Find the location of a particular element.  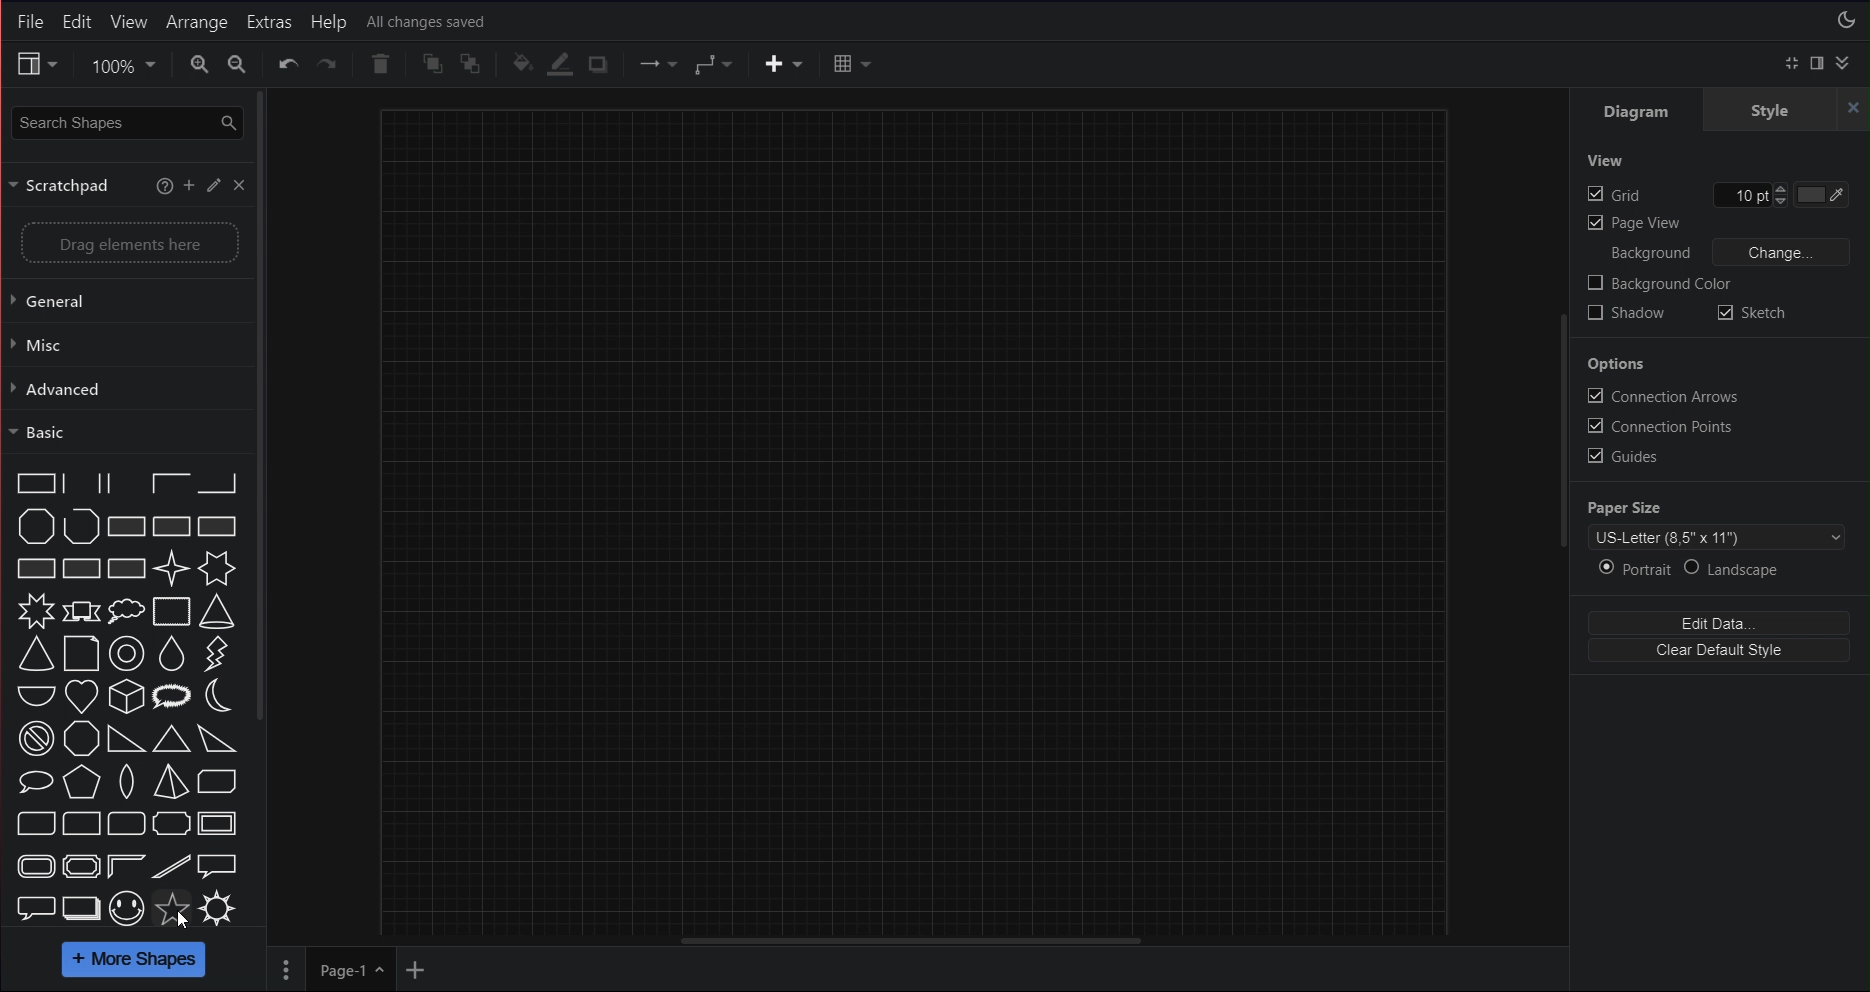

pointed oval is located at coordinates (127, 781).